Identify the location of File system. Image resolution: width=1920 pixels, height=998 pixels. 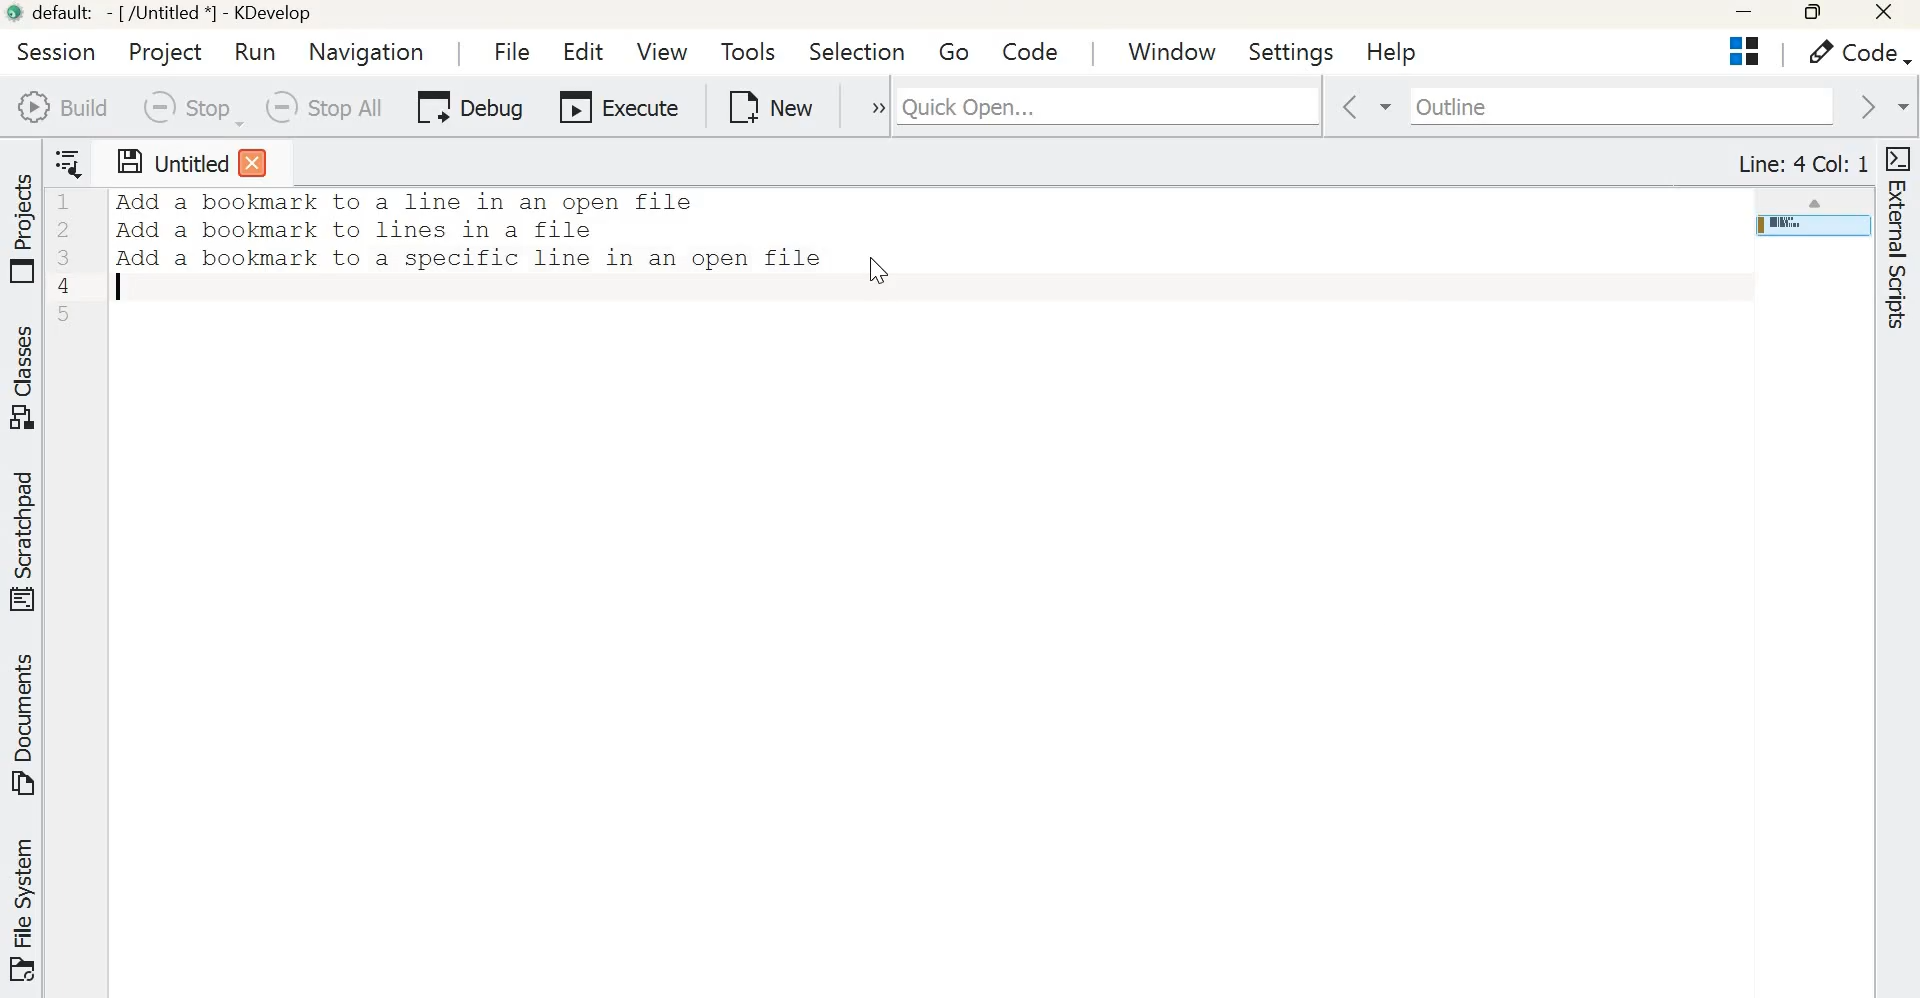
(27, 908).